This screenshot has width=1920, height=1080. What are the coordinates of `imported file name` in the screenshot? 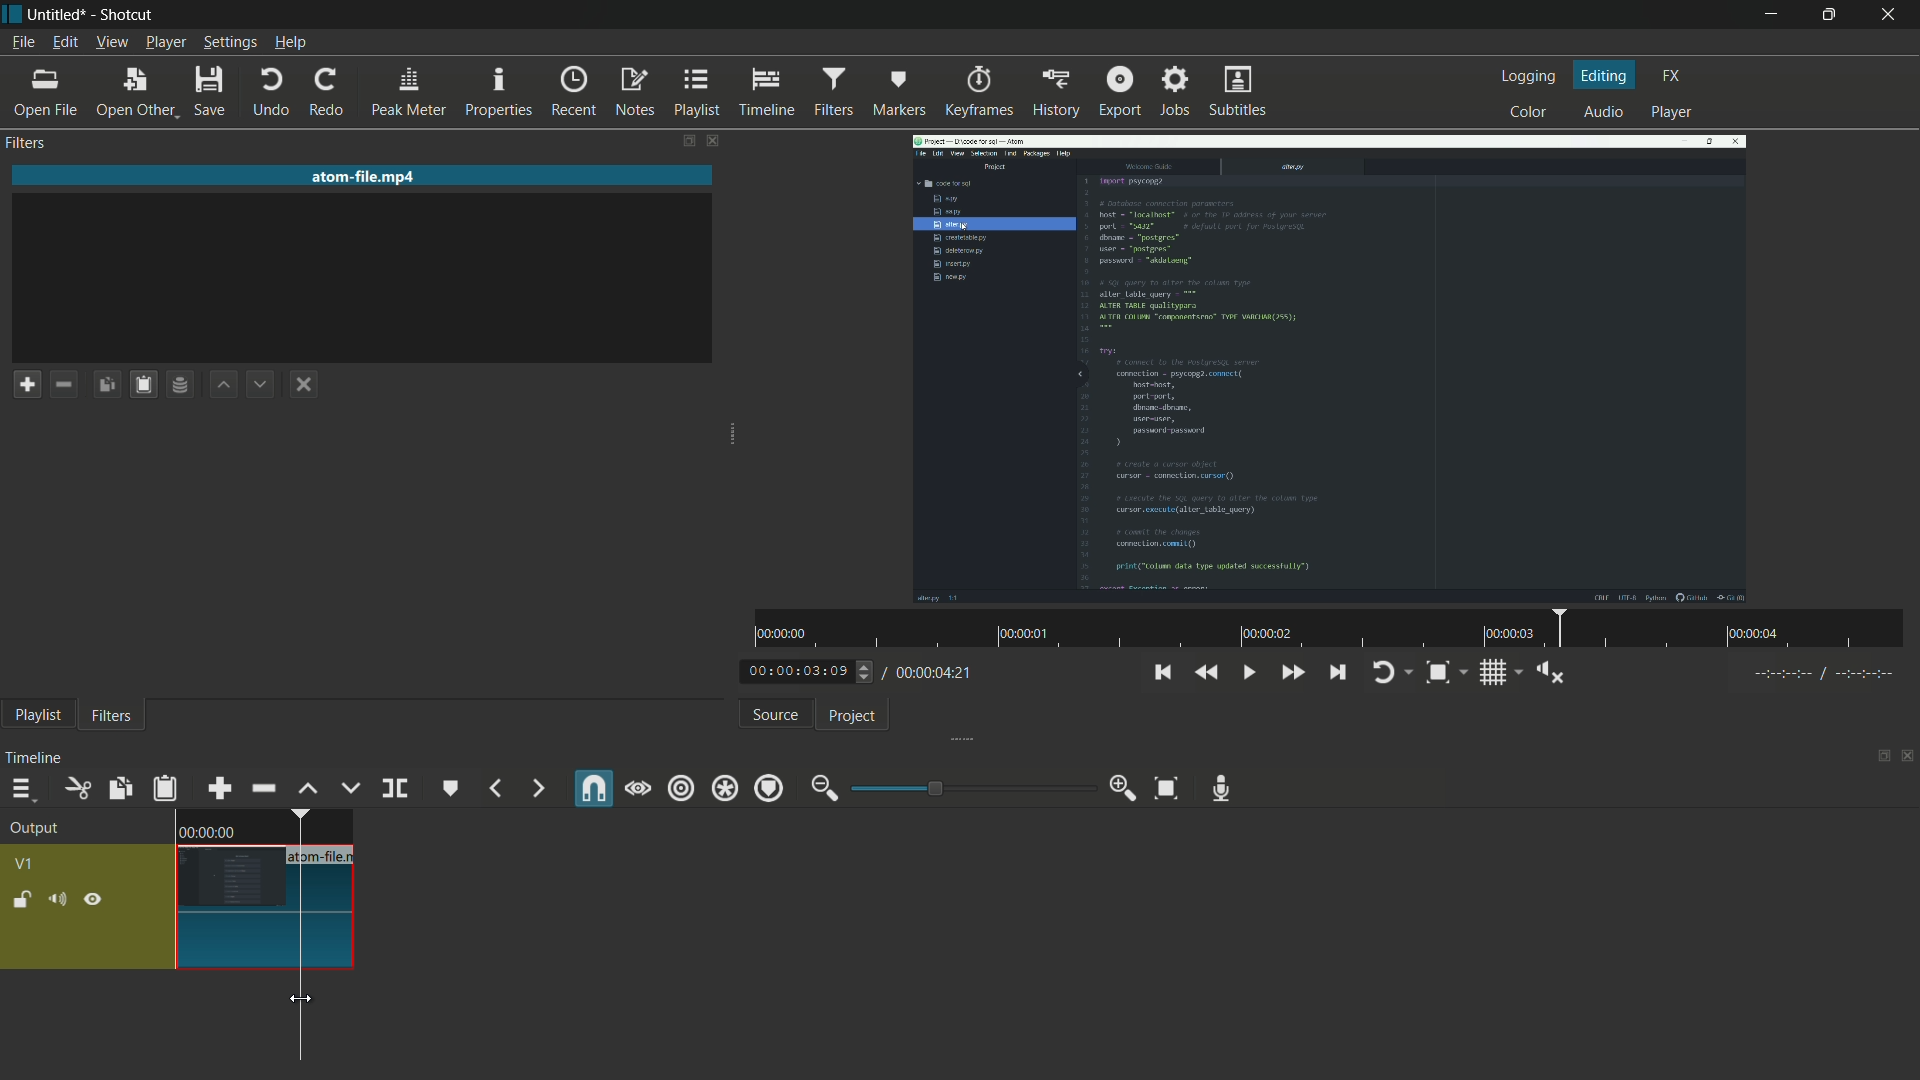 It's located at (365, 176).